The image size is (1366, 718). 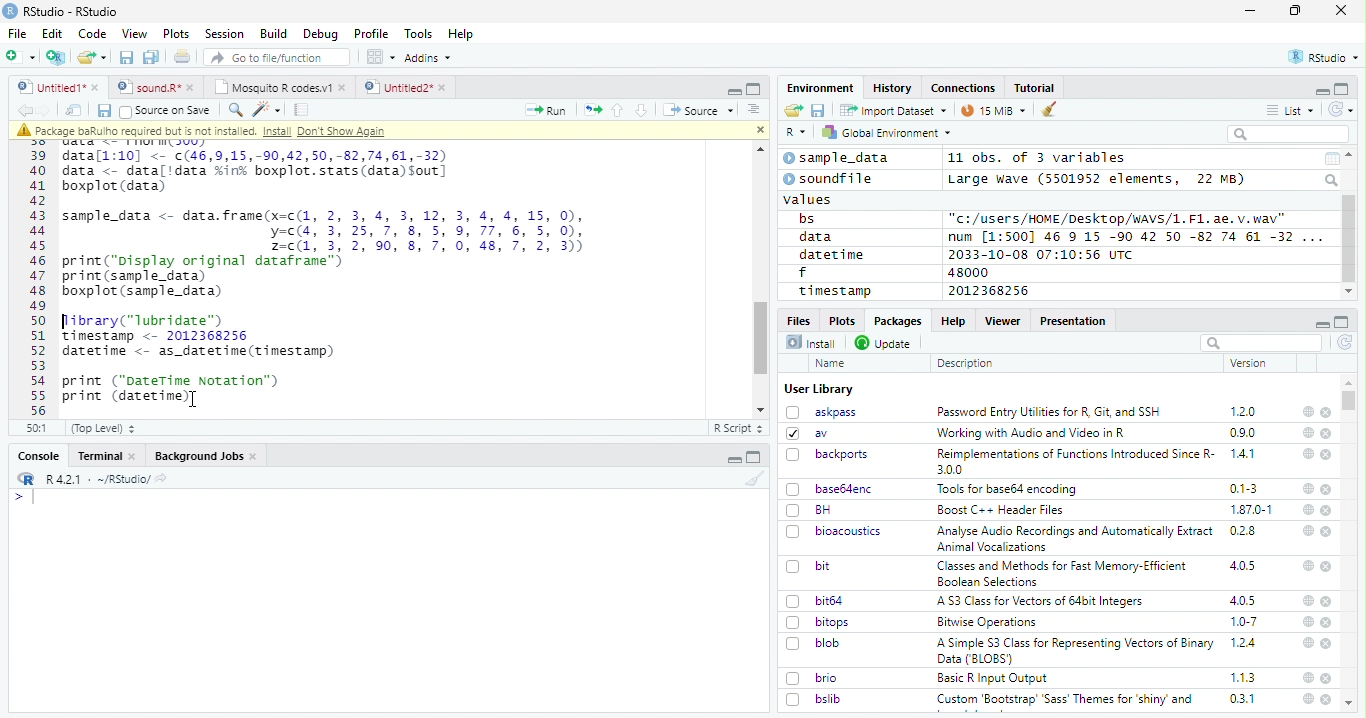 What do you see at coordinates (135, 34) in the screenshot?
I see `View` at bounding box center [135, 34].